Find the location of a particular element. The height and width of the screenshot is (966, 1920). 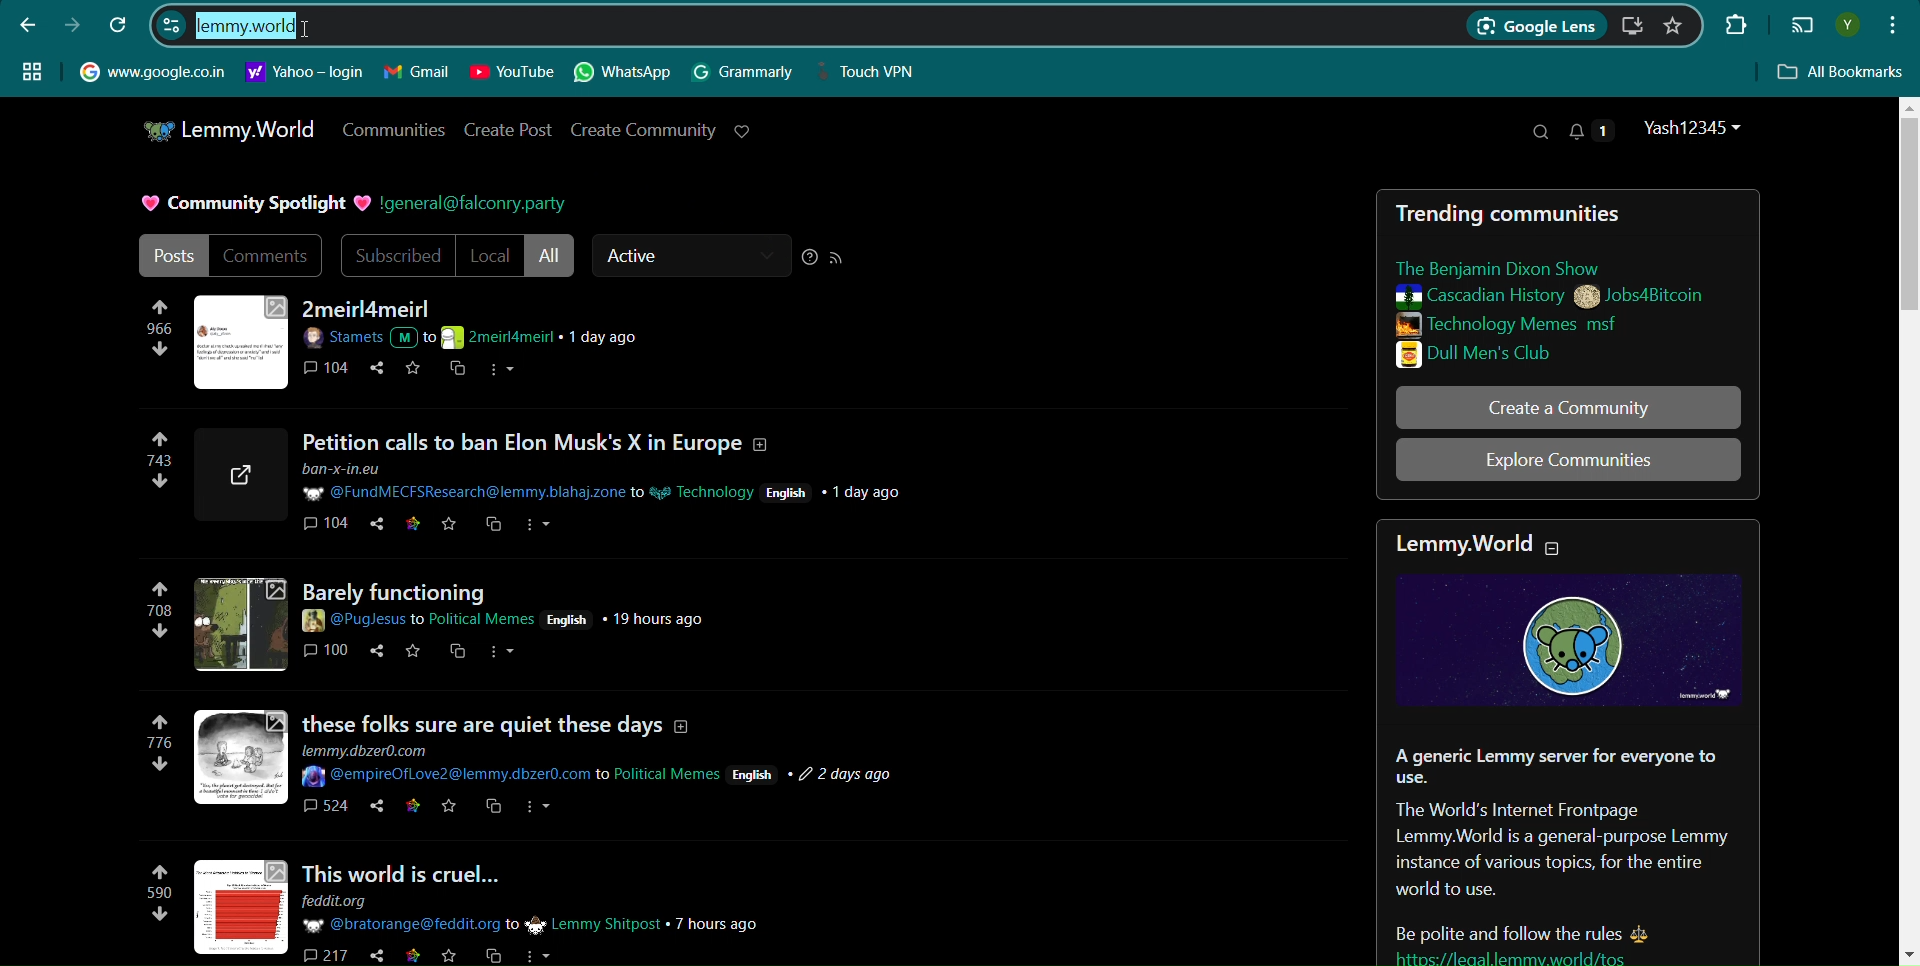

Vertical Scroll bar is located at coordinates (1906, 529).